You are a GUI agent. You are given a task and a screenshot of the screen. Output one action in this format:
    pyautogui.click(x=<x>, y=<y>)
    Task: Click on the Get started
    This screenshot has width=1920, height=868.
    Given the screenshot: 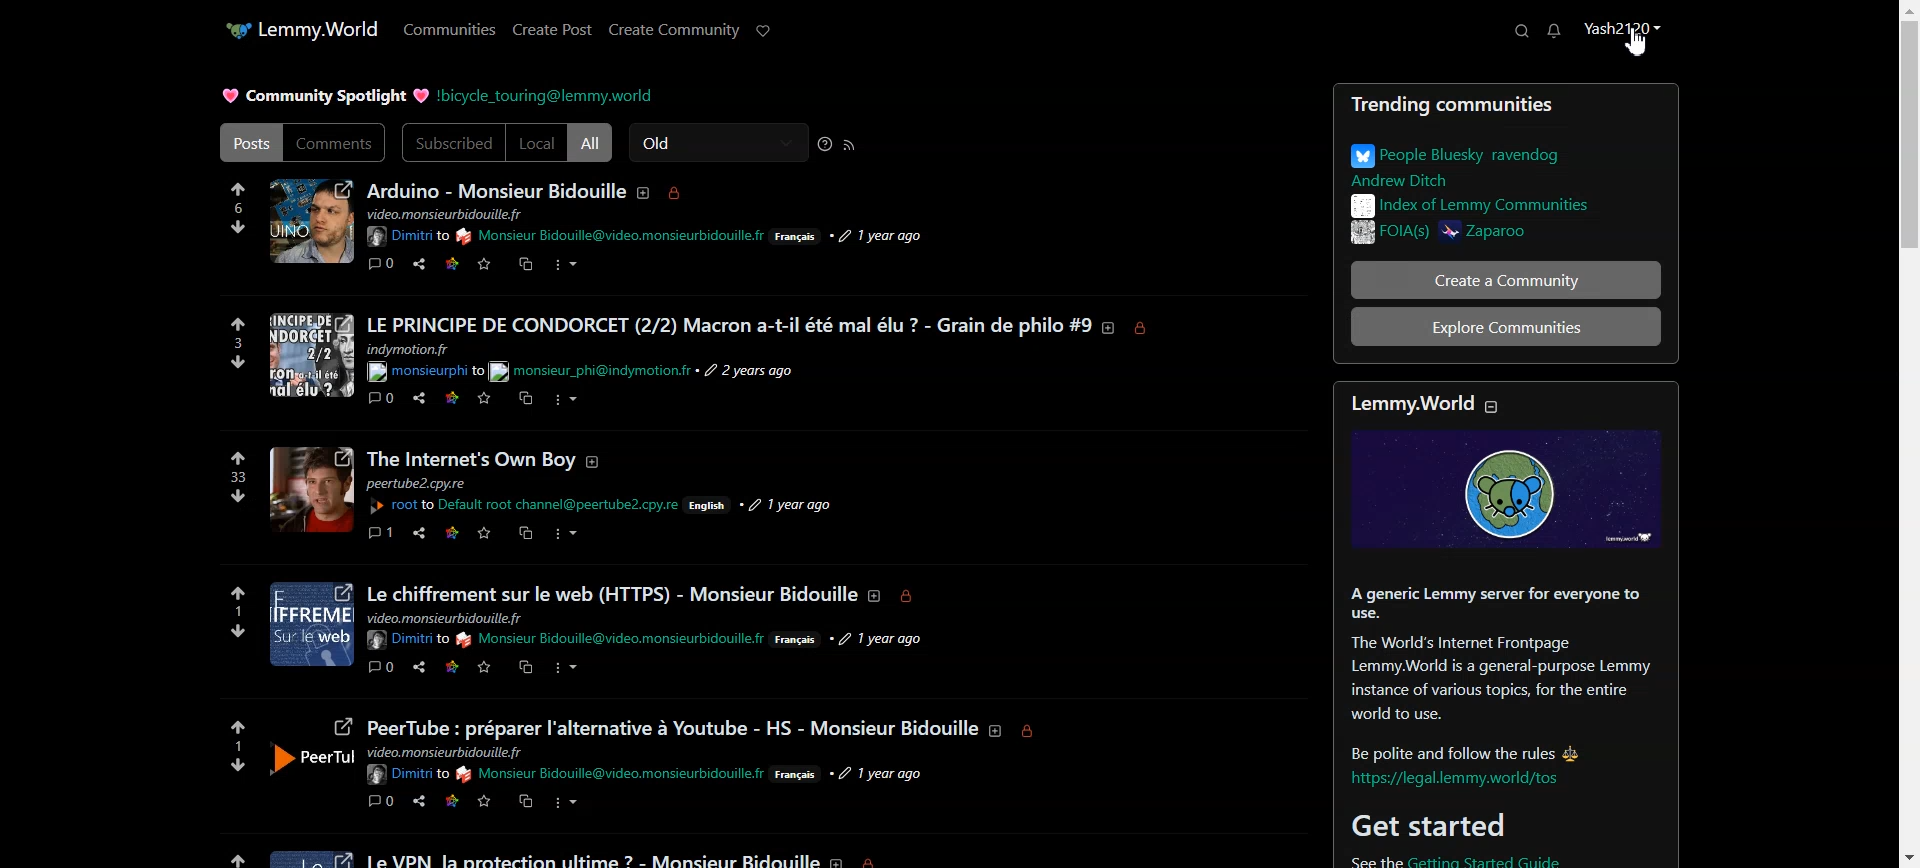 What is the action you would take?
    pyautogui.click(x=1436, y=825)
    